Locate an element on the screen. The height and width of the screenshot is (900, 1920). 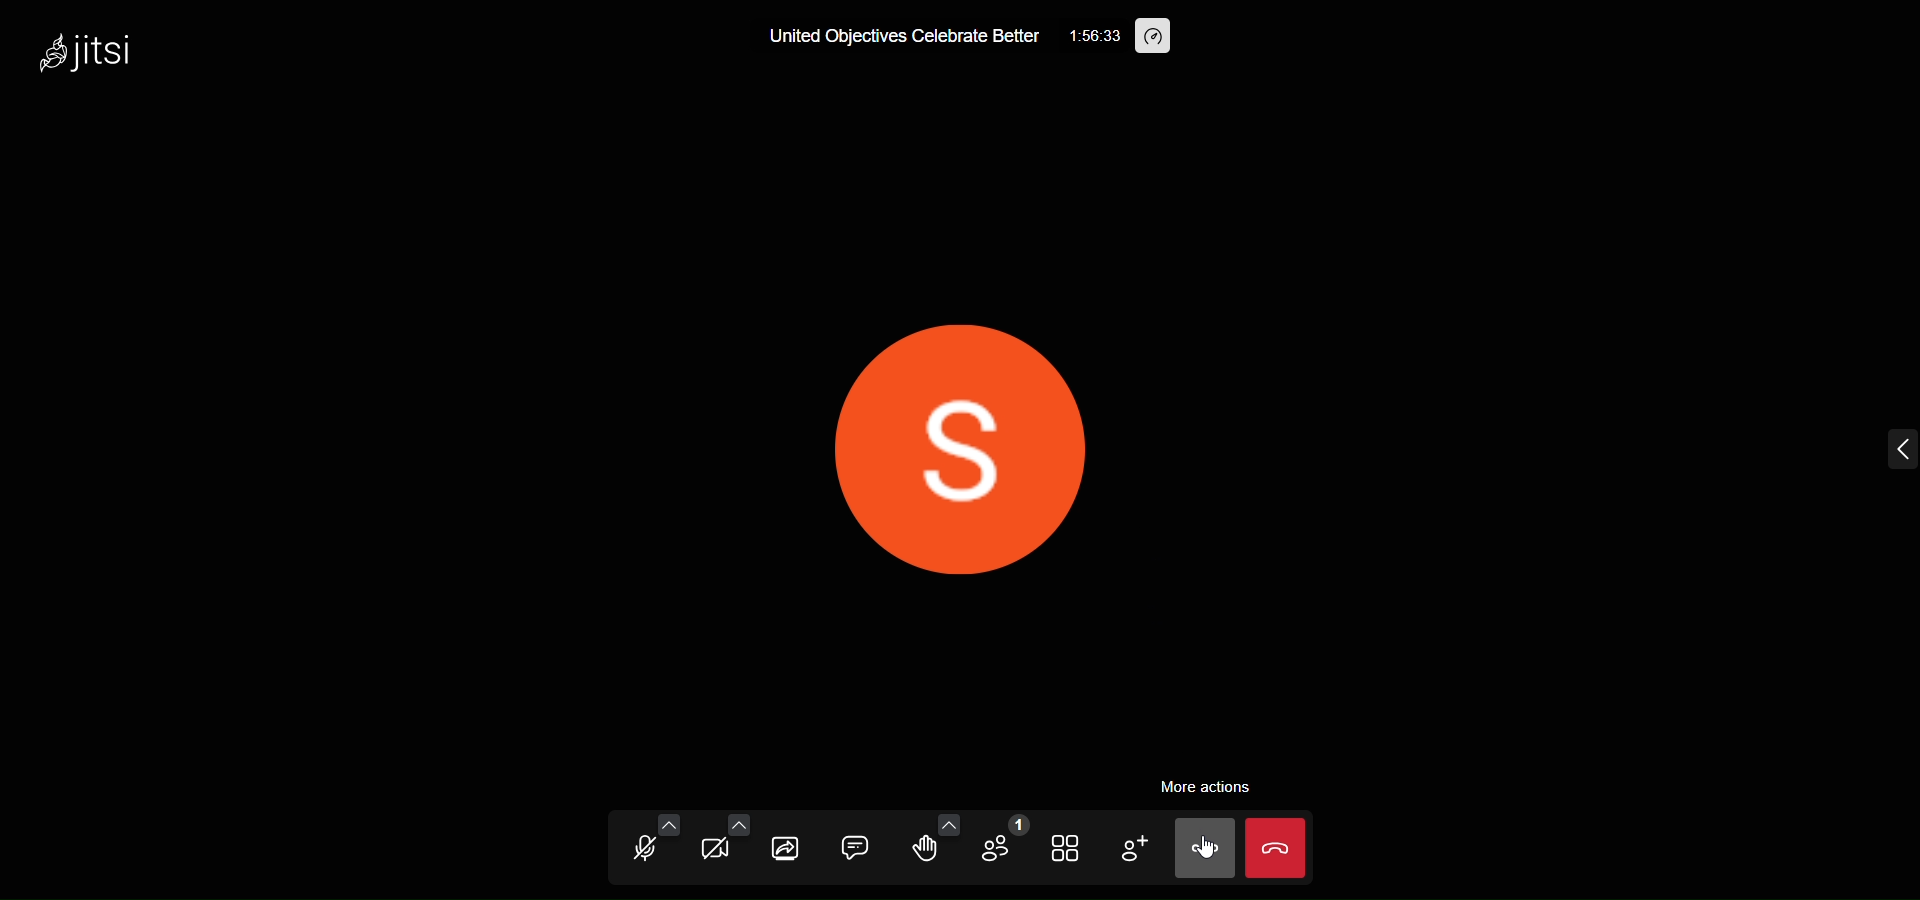
microphone is located at coordinates (643, 850).